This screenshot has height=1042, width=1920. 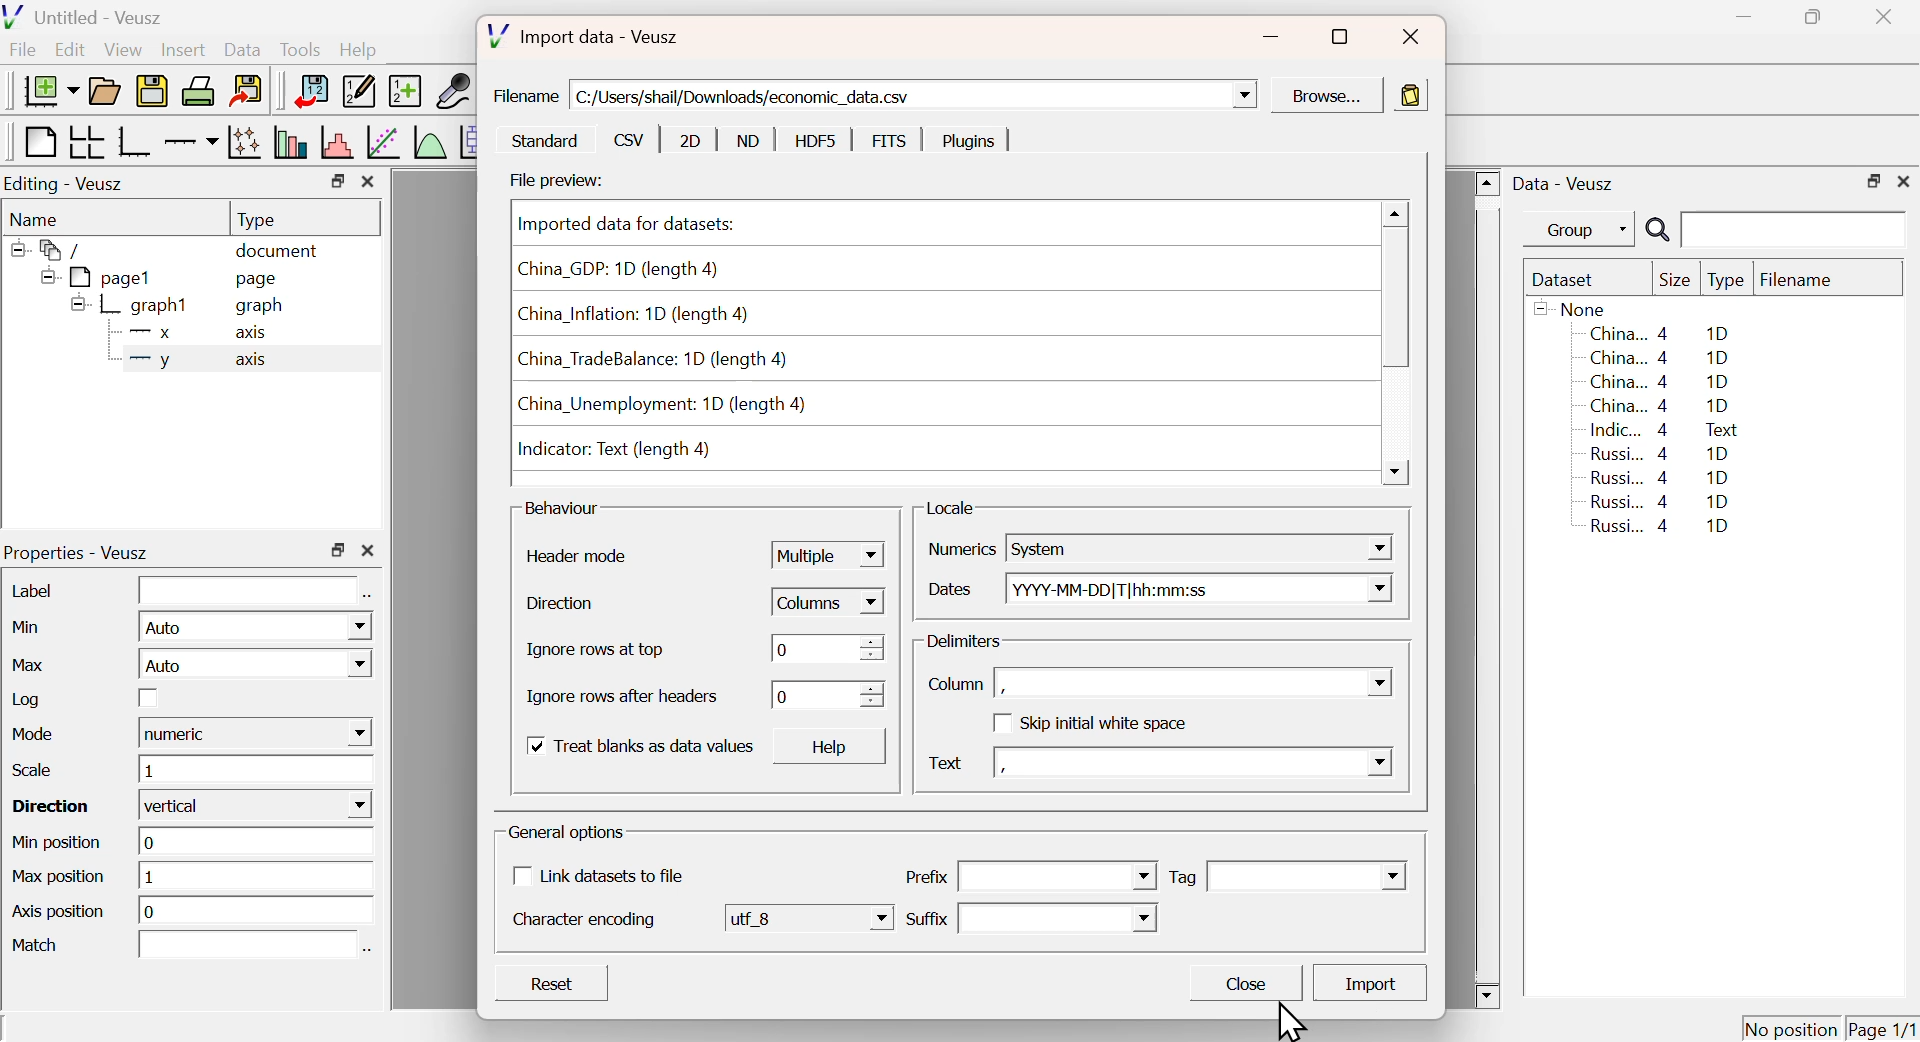 What do you see at coordinates (1567, 185) in the screenshot?
I see `Data - Veusz` at bounding box center [1567, 185].